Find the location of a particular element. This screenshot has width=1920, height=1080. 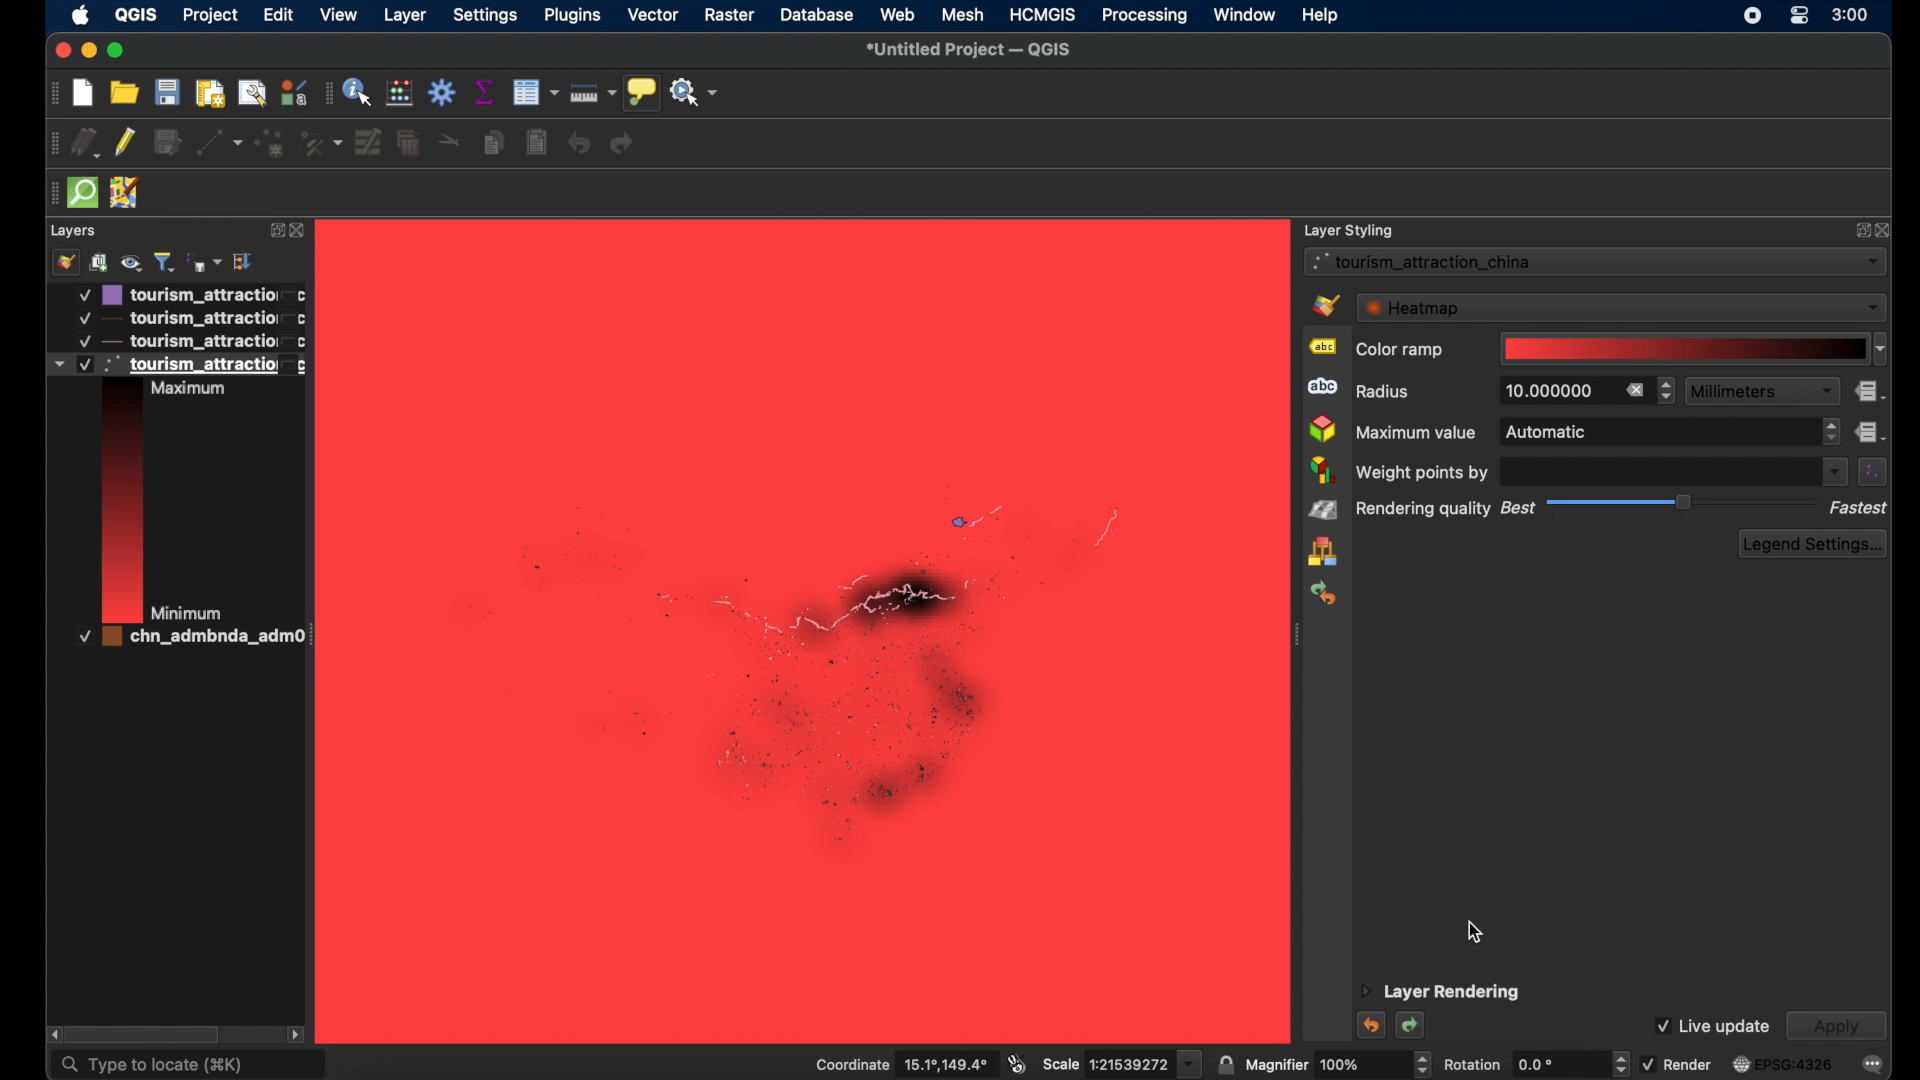

rotation is located at coordinates (1533, 1063).